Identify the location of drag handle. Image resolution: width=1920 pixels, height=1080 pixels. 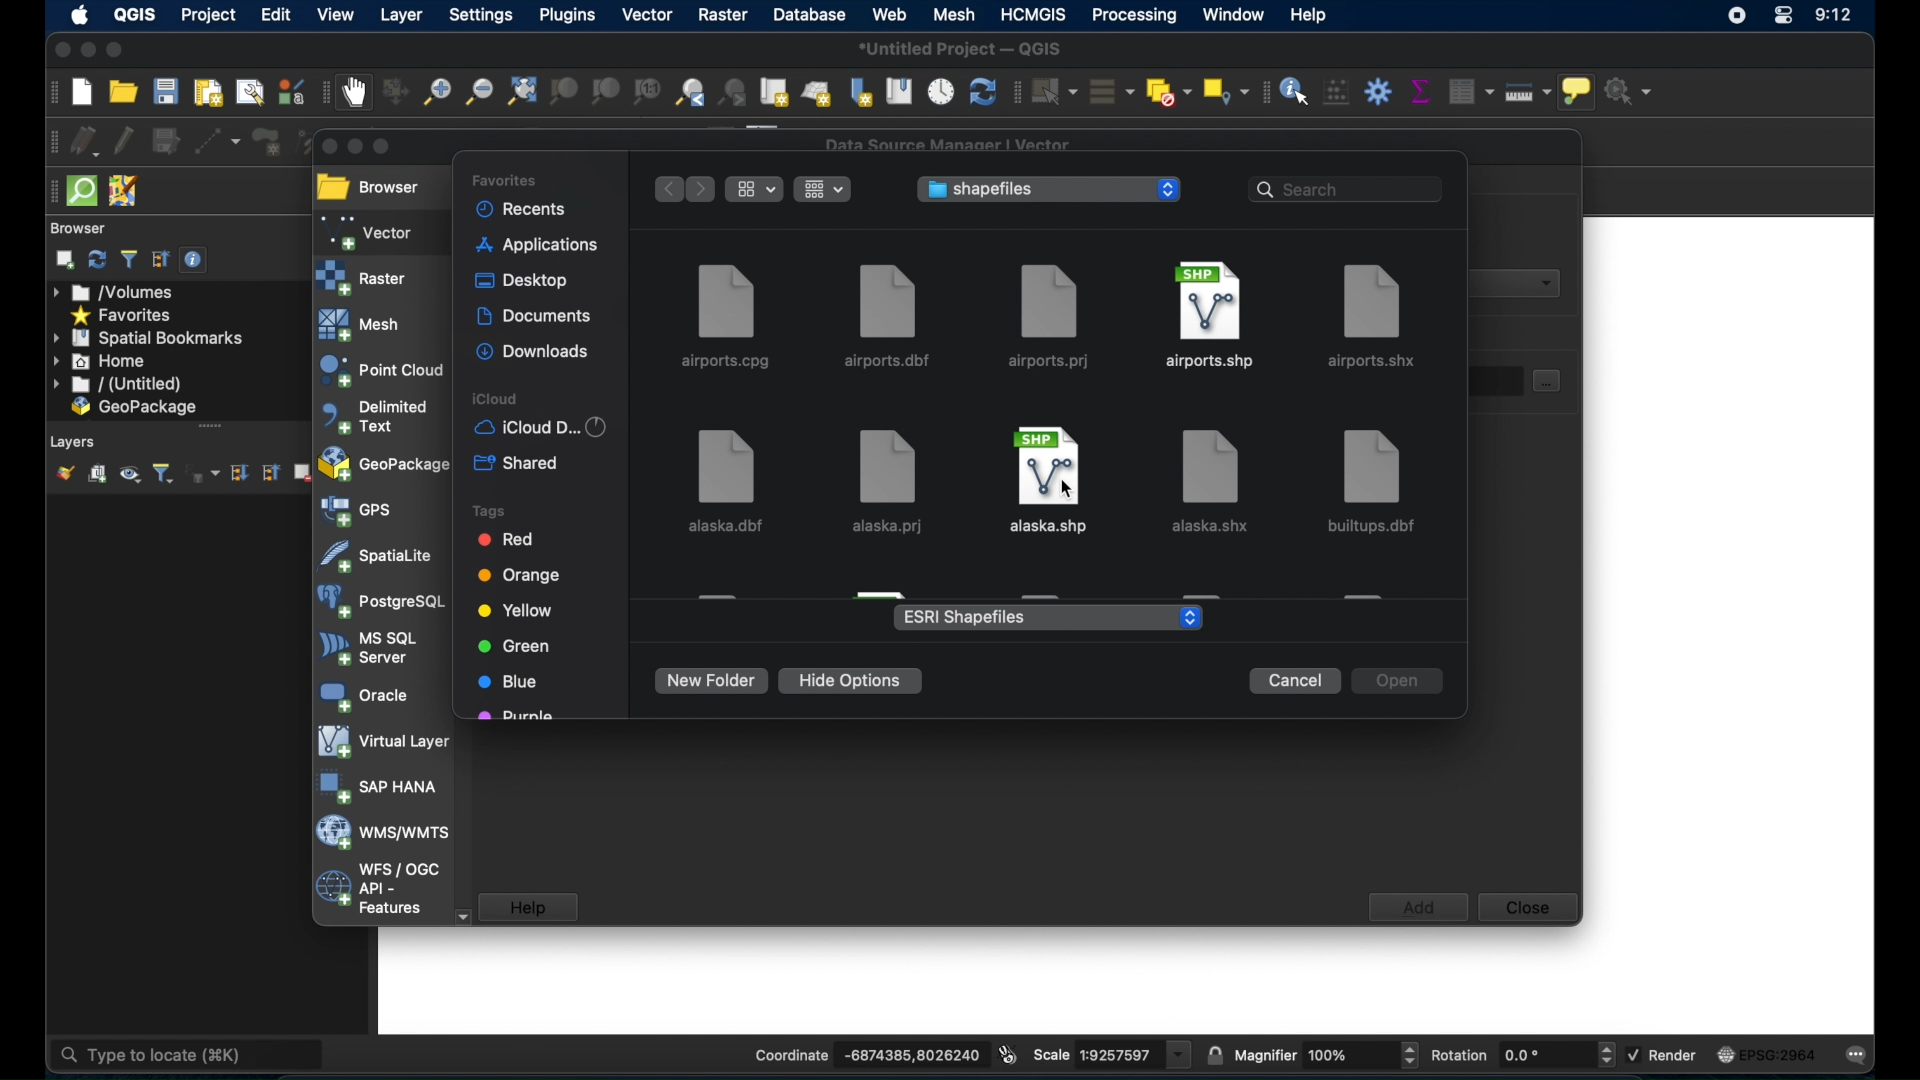
(48, 191).